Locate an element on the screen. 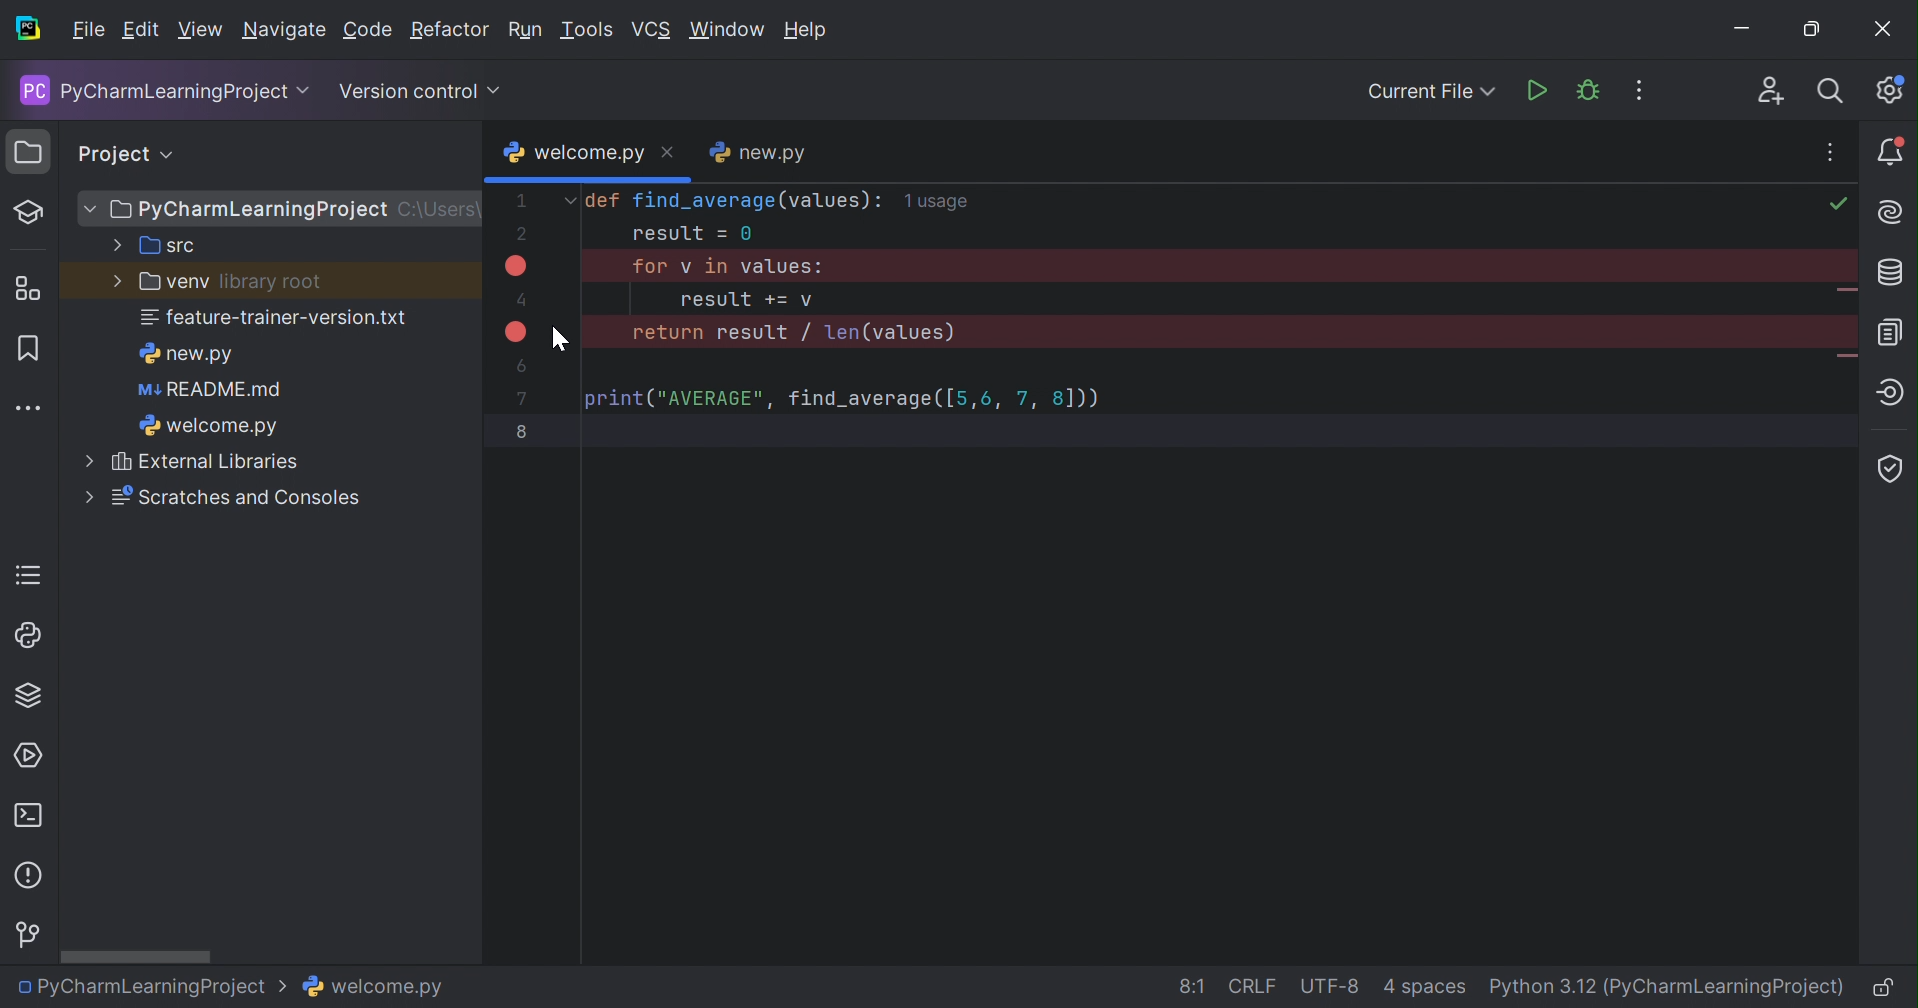  7 is located at coordinates (526, 399).